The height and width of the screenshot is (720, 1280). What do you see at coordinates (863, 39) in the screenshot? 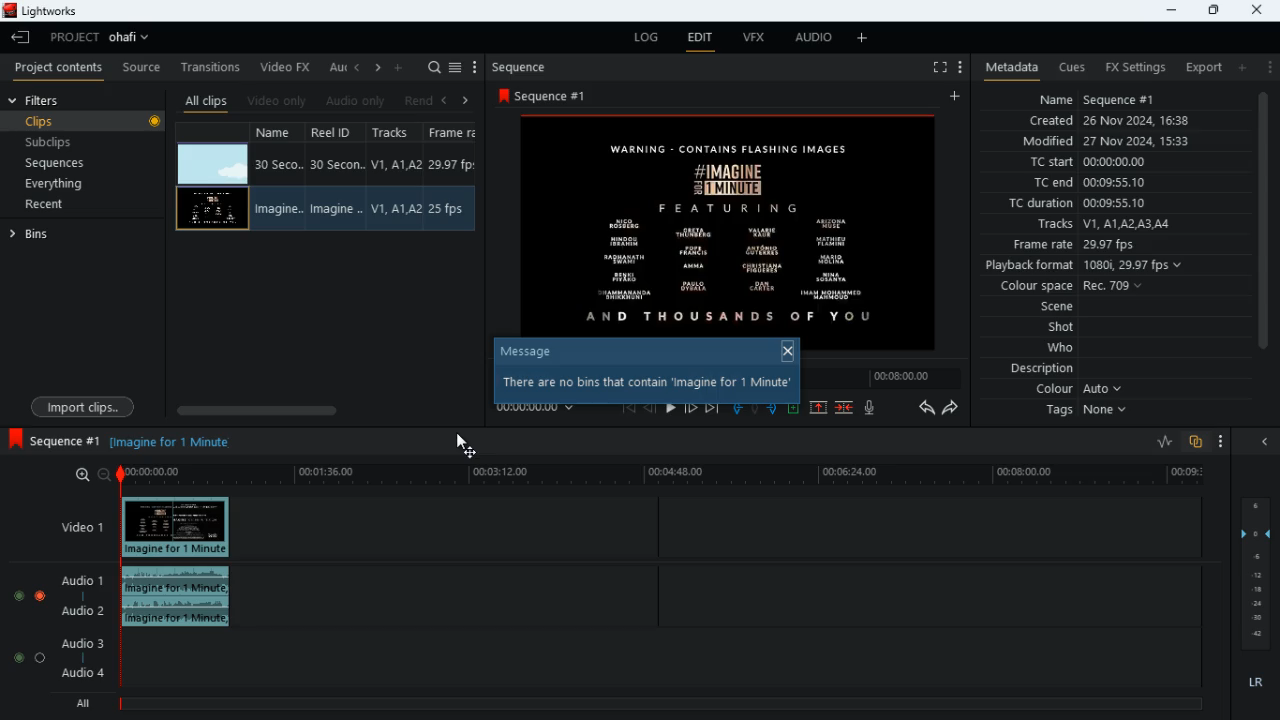
I see `add` at bounding box center [863, 39].